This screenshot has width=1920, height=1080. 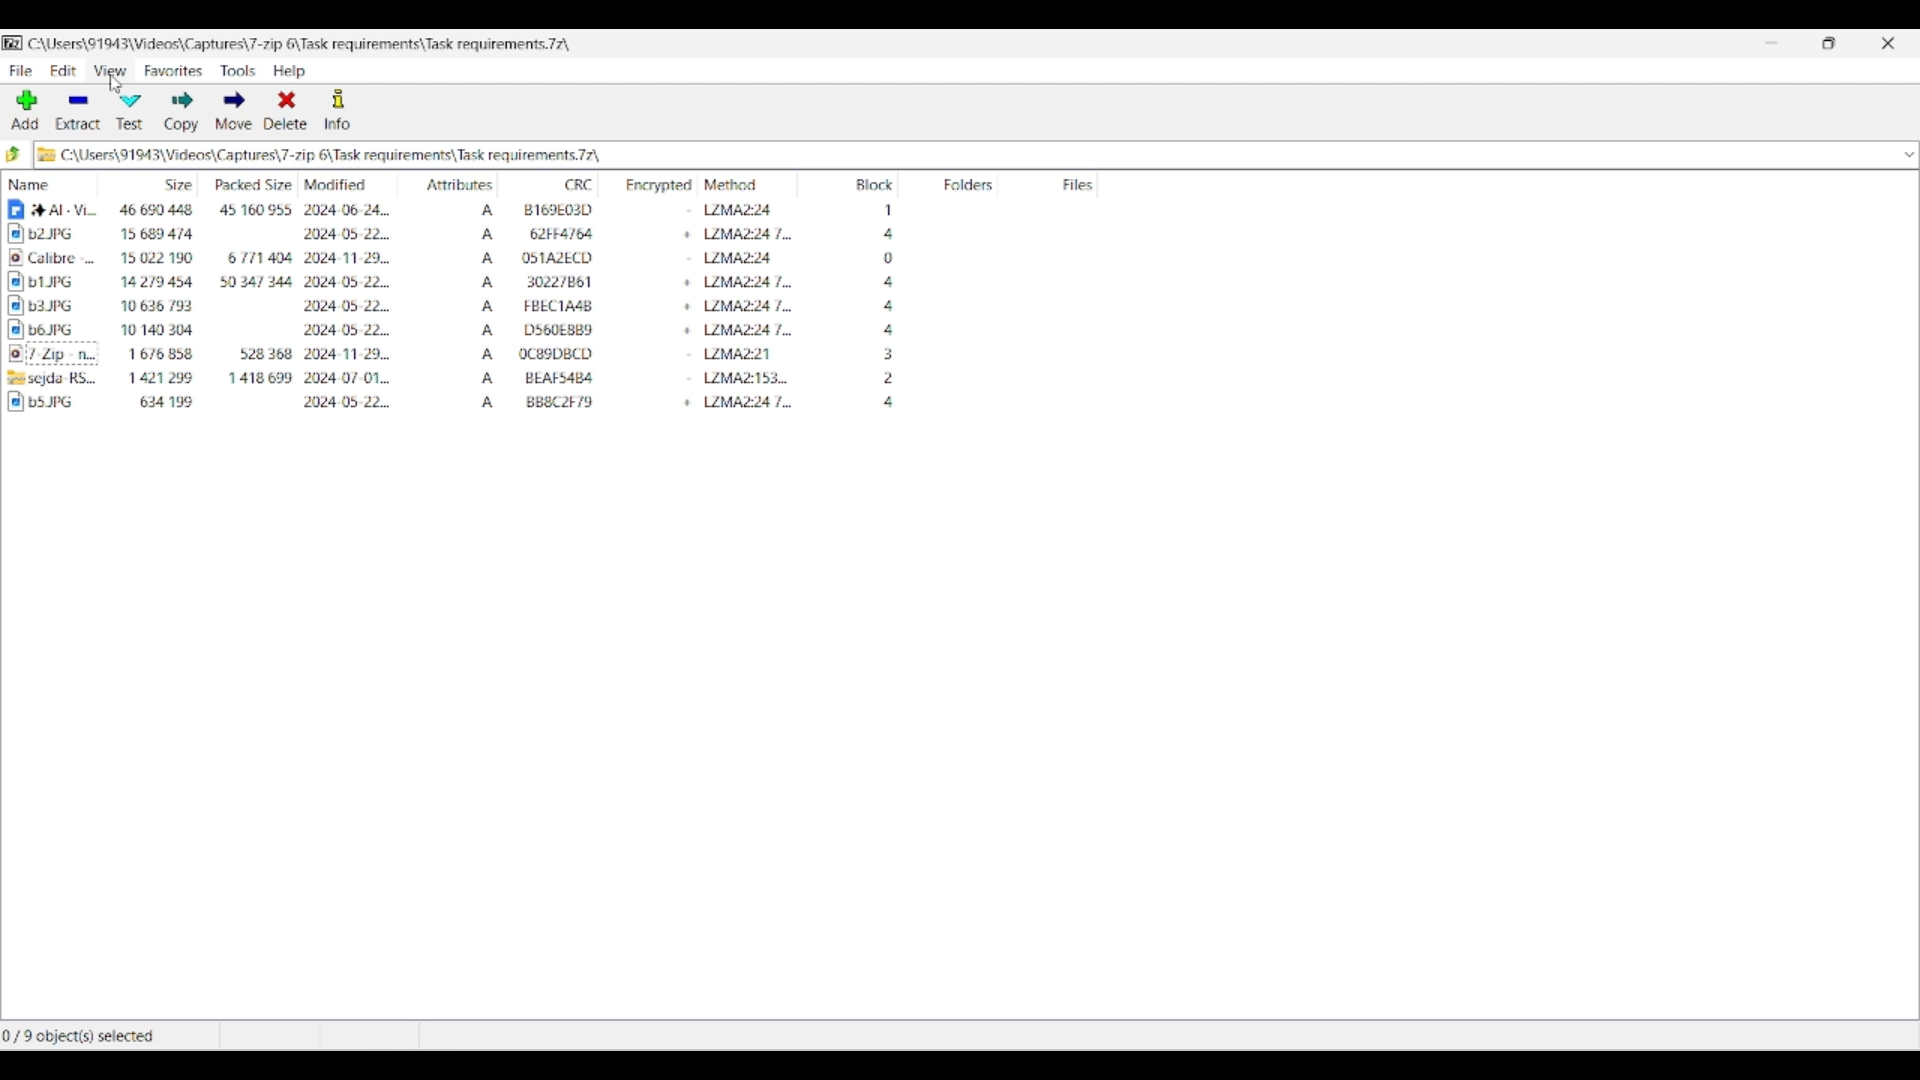 What do you see at coordinates (64, 71) in the screenshot?
I see `Edit menu` at bounding box center [64, 71].